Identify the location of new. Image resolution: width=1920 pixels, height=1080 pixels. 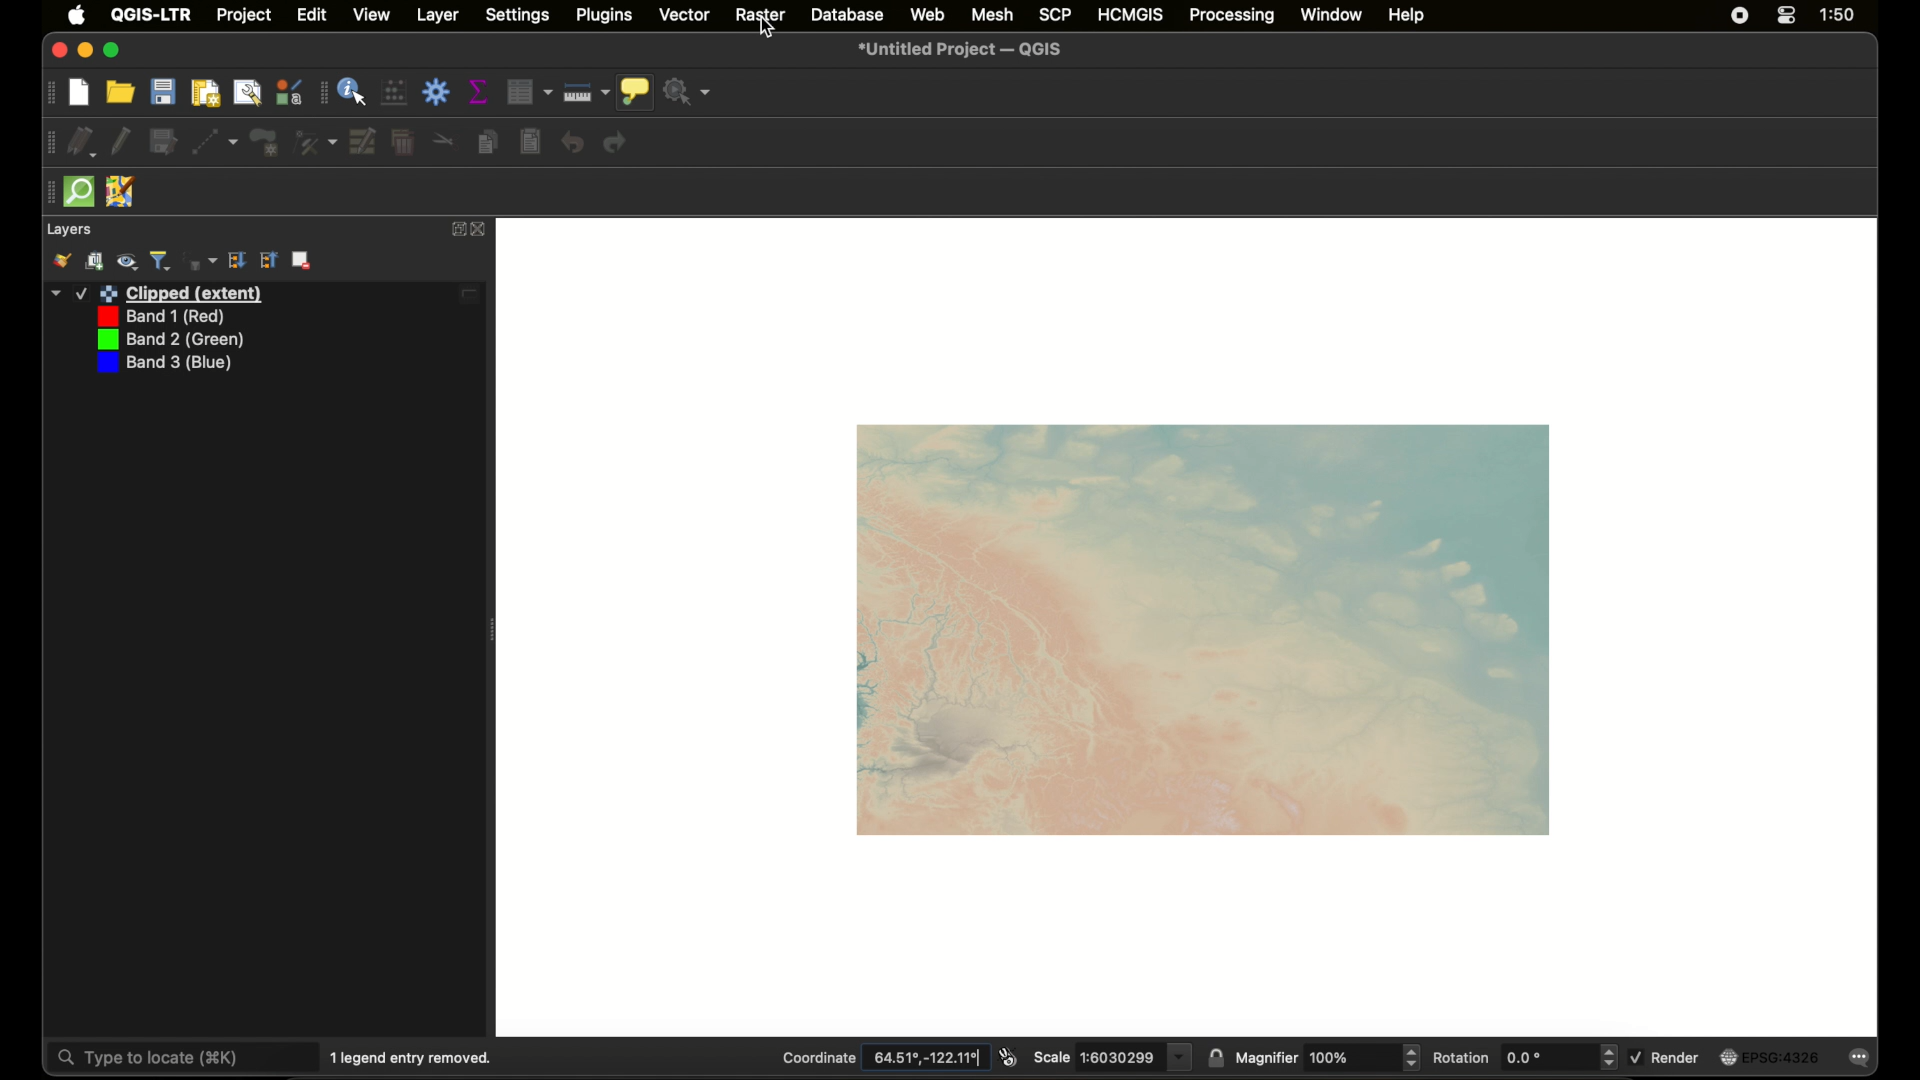
(79, 94).